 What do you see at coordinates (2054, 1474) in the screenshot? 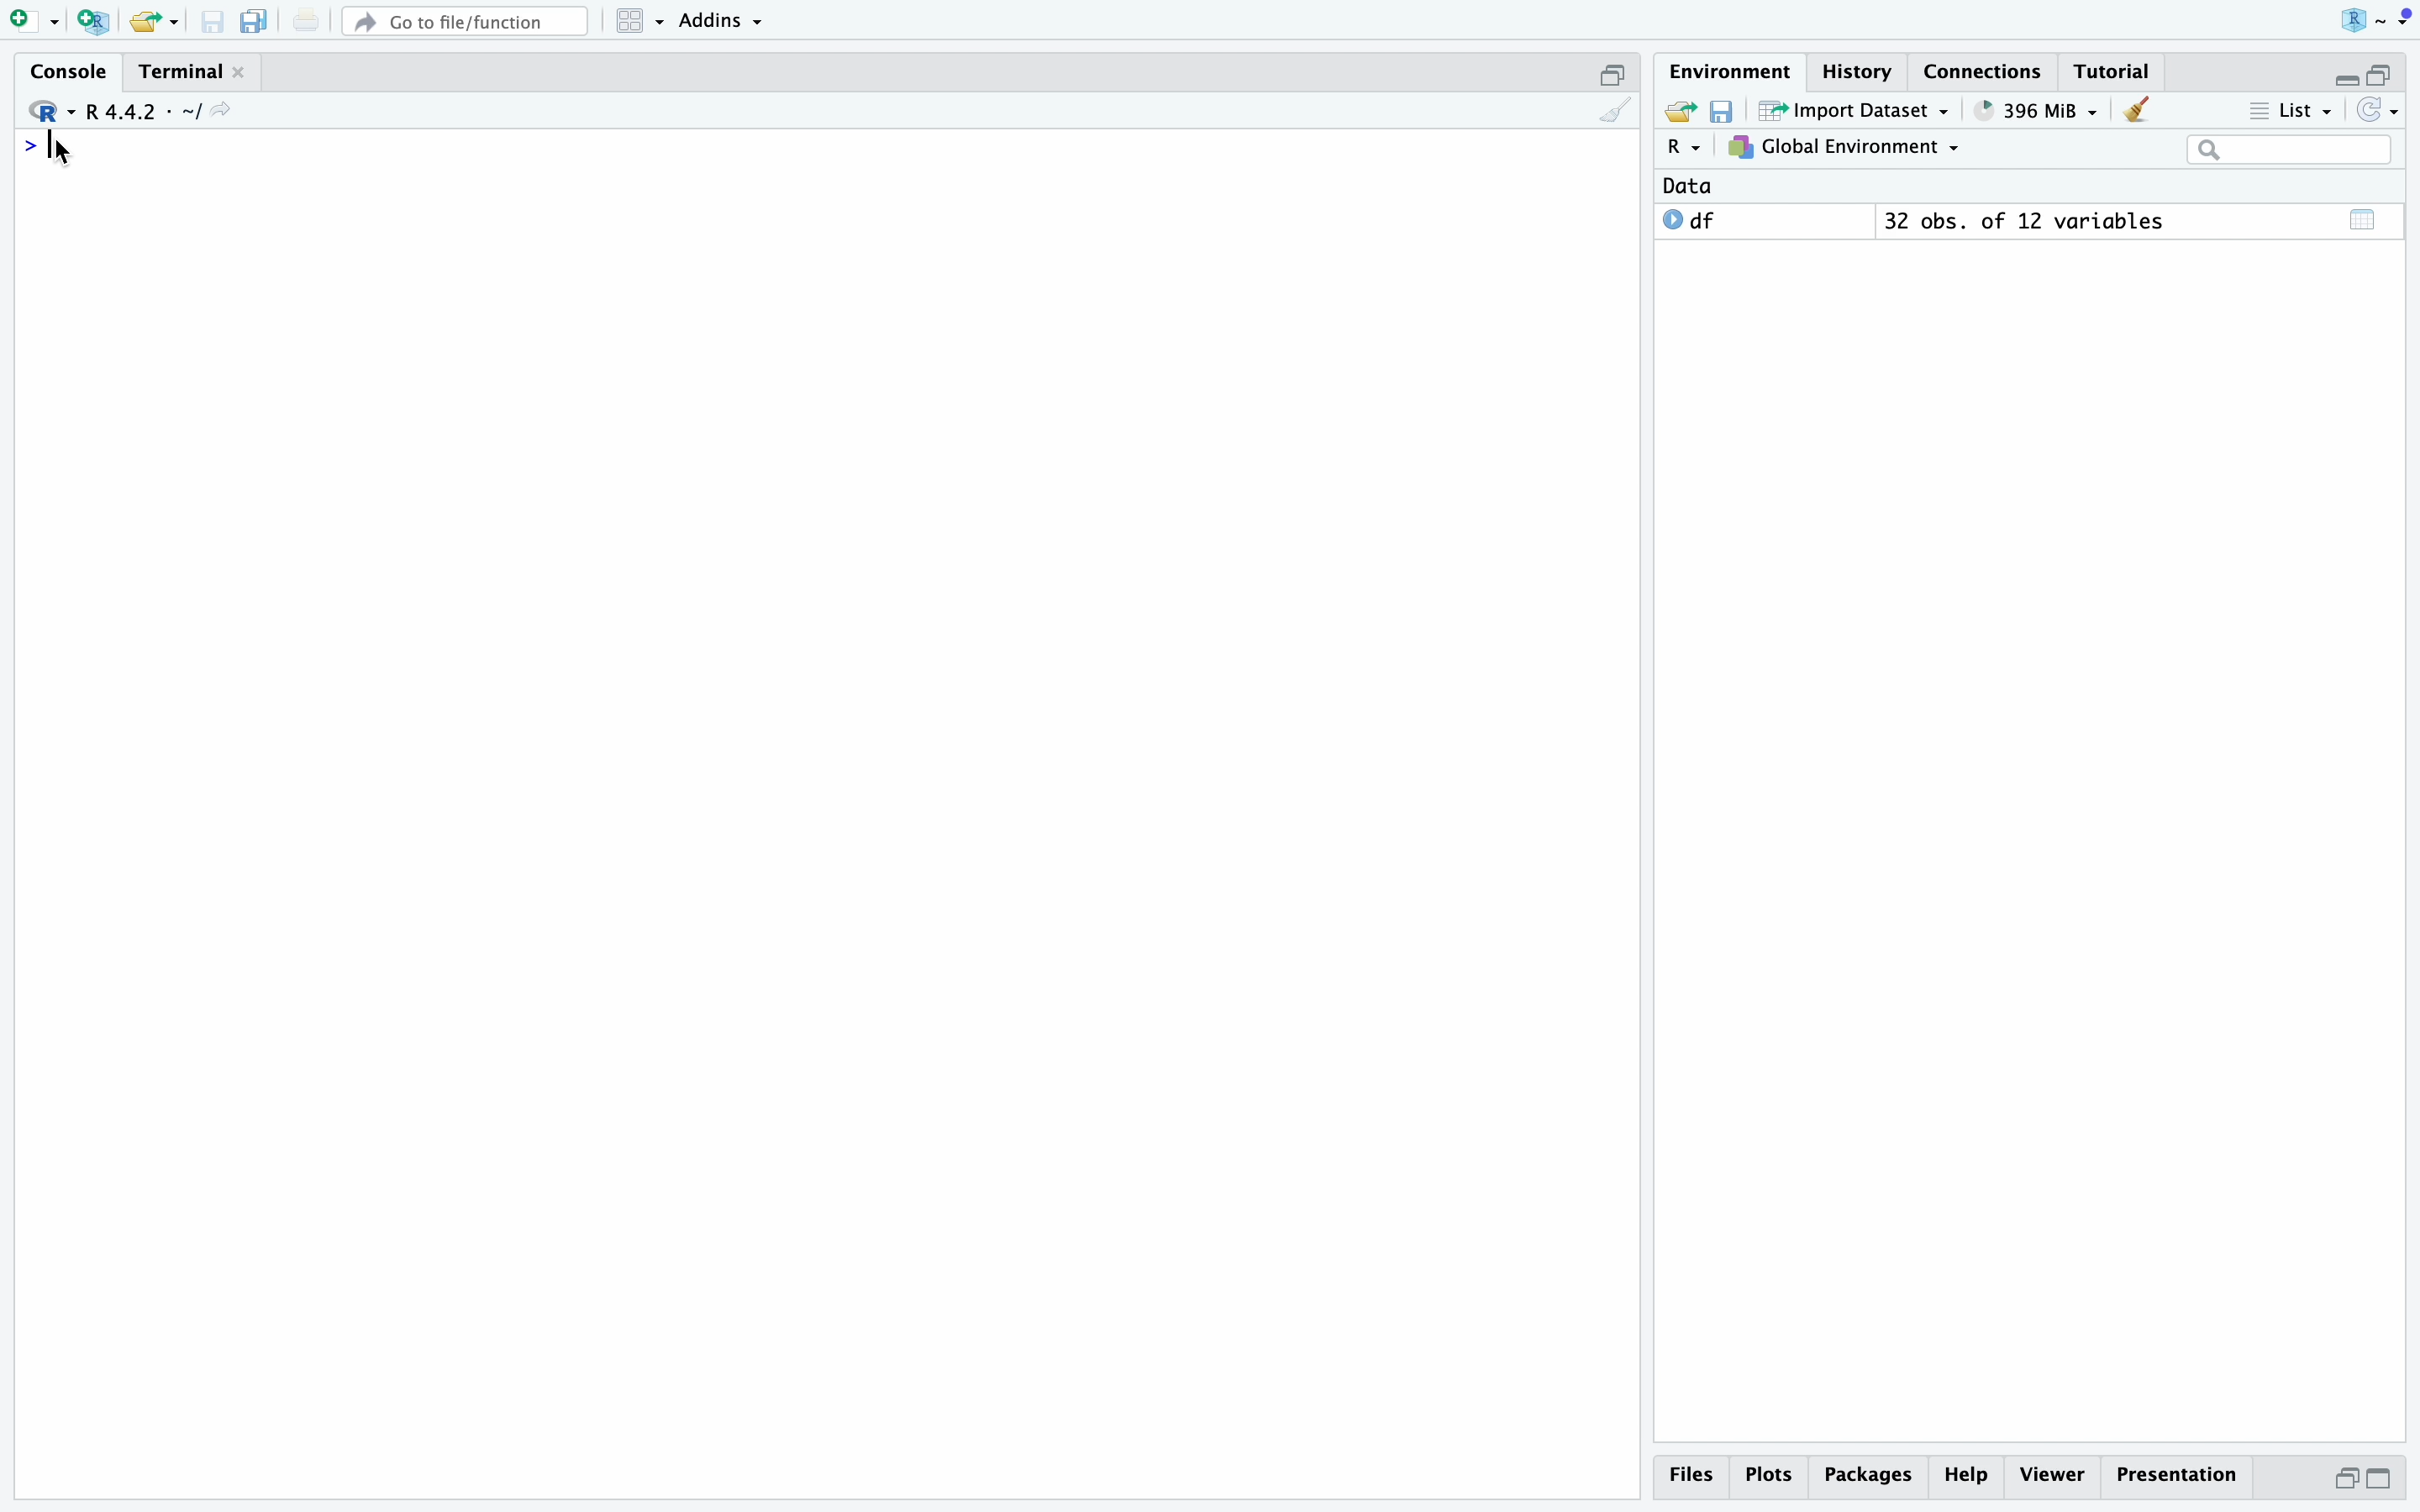
I see `viewer` at bounding box center [2054, 1474].